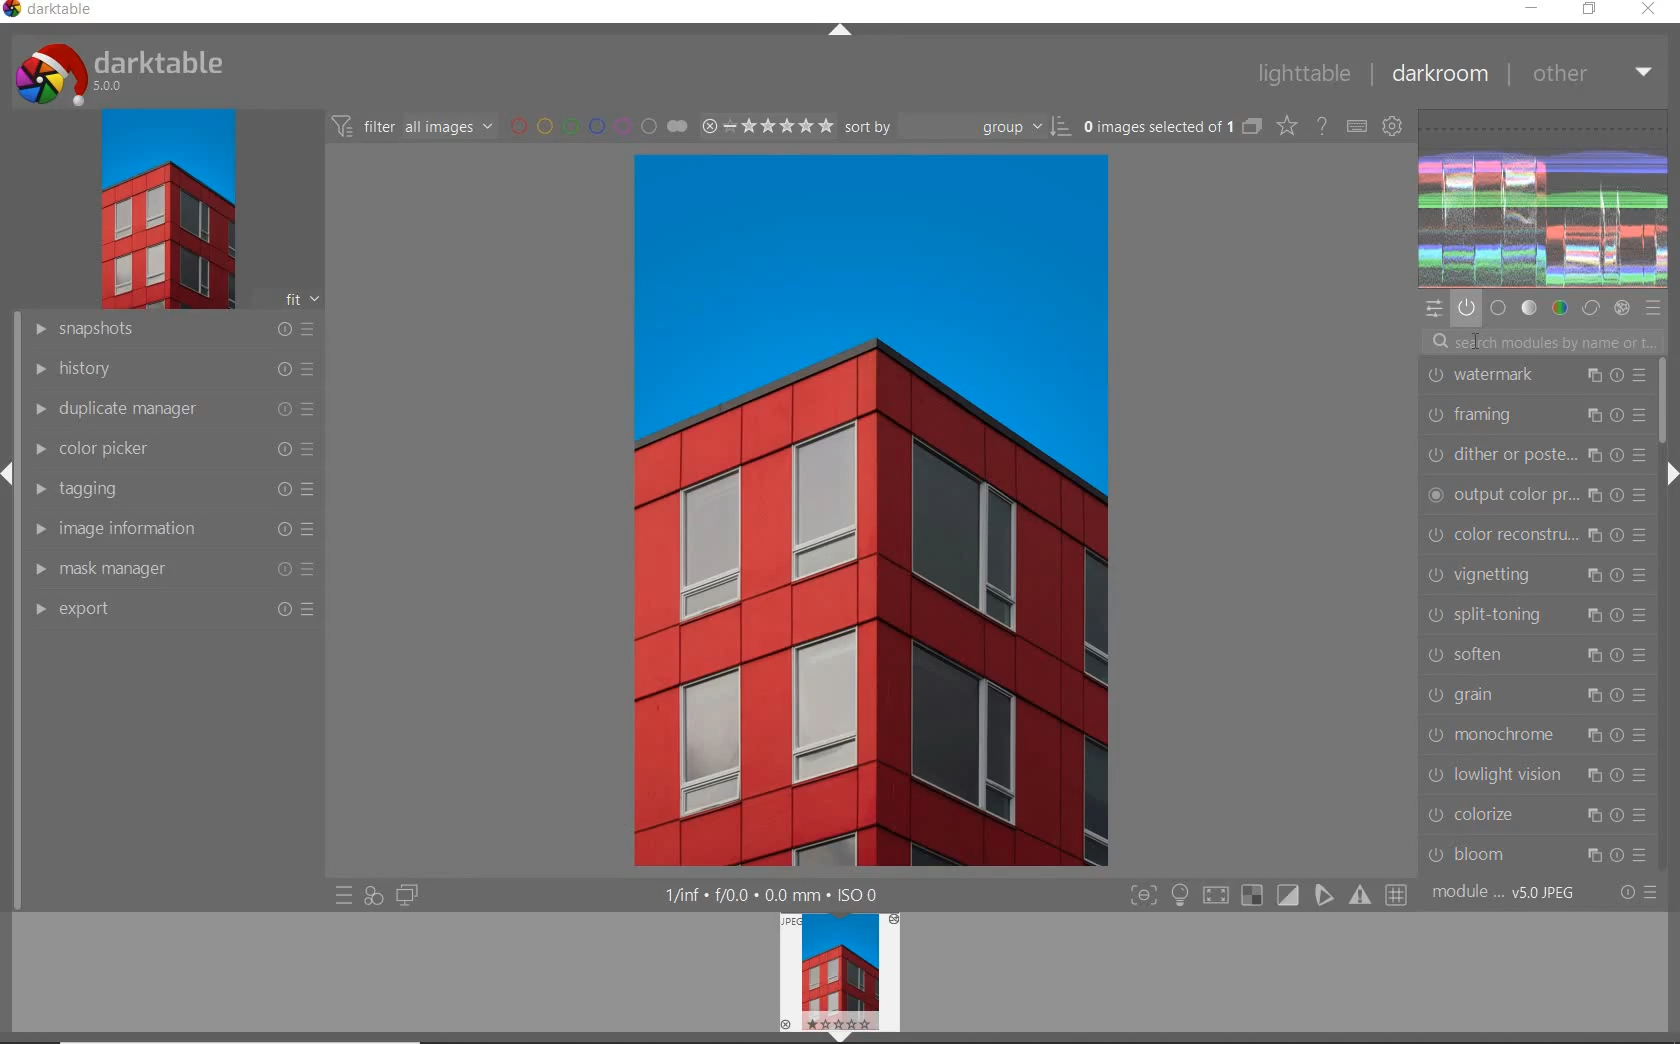  Describe the element at coordinates (1536, 774) in the screenshot. I see `lowlight vision` at that location.